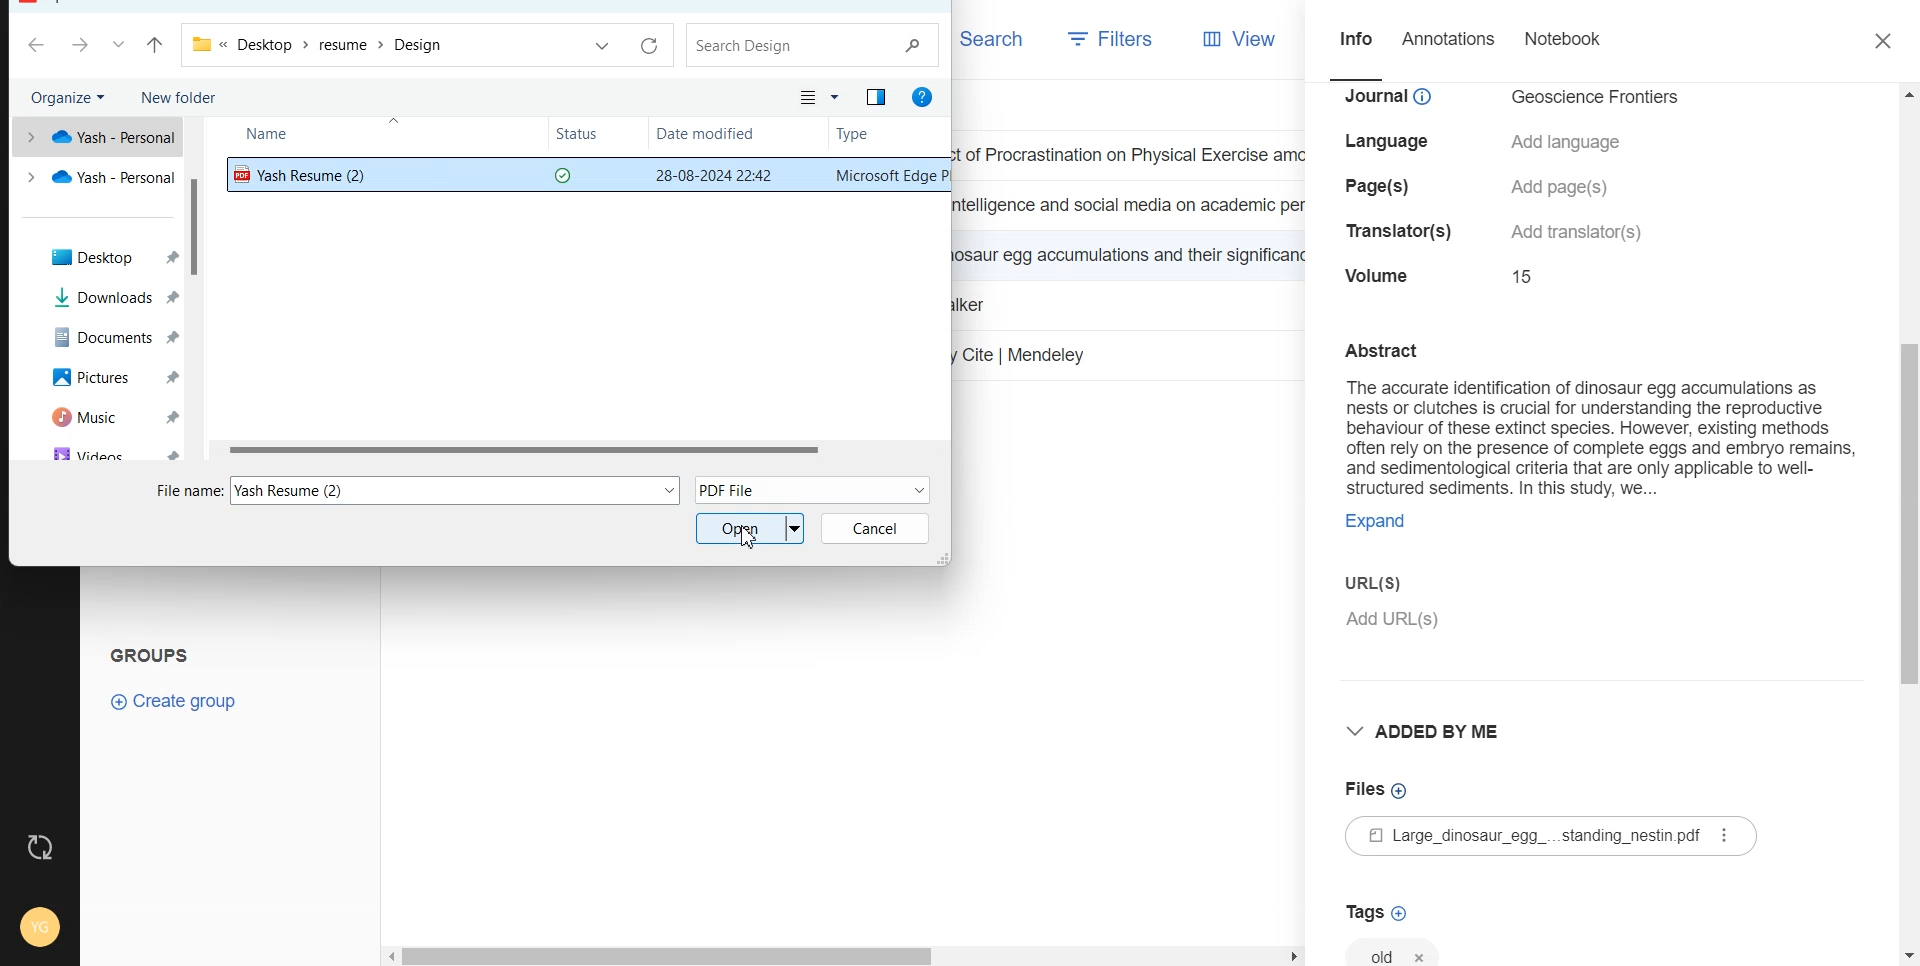 Image resolution: width=1920 pixels, height=966 pixels. I want to click on details, so click(1568, 143).